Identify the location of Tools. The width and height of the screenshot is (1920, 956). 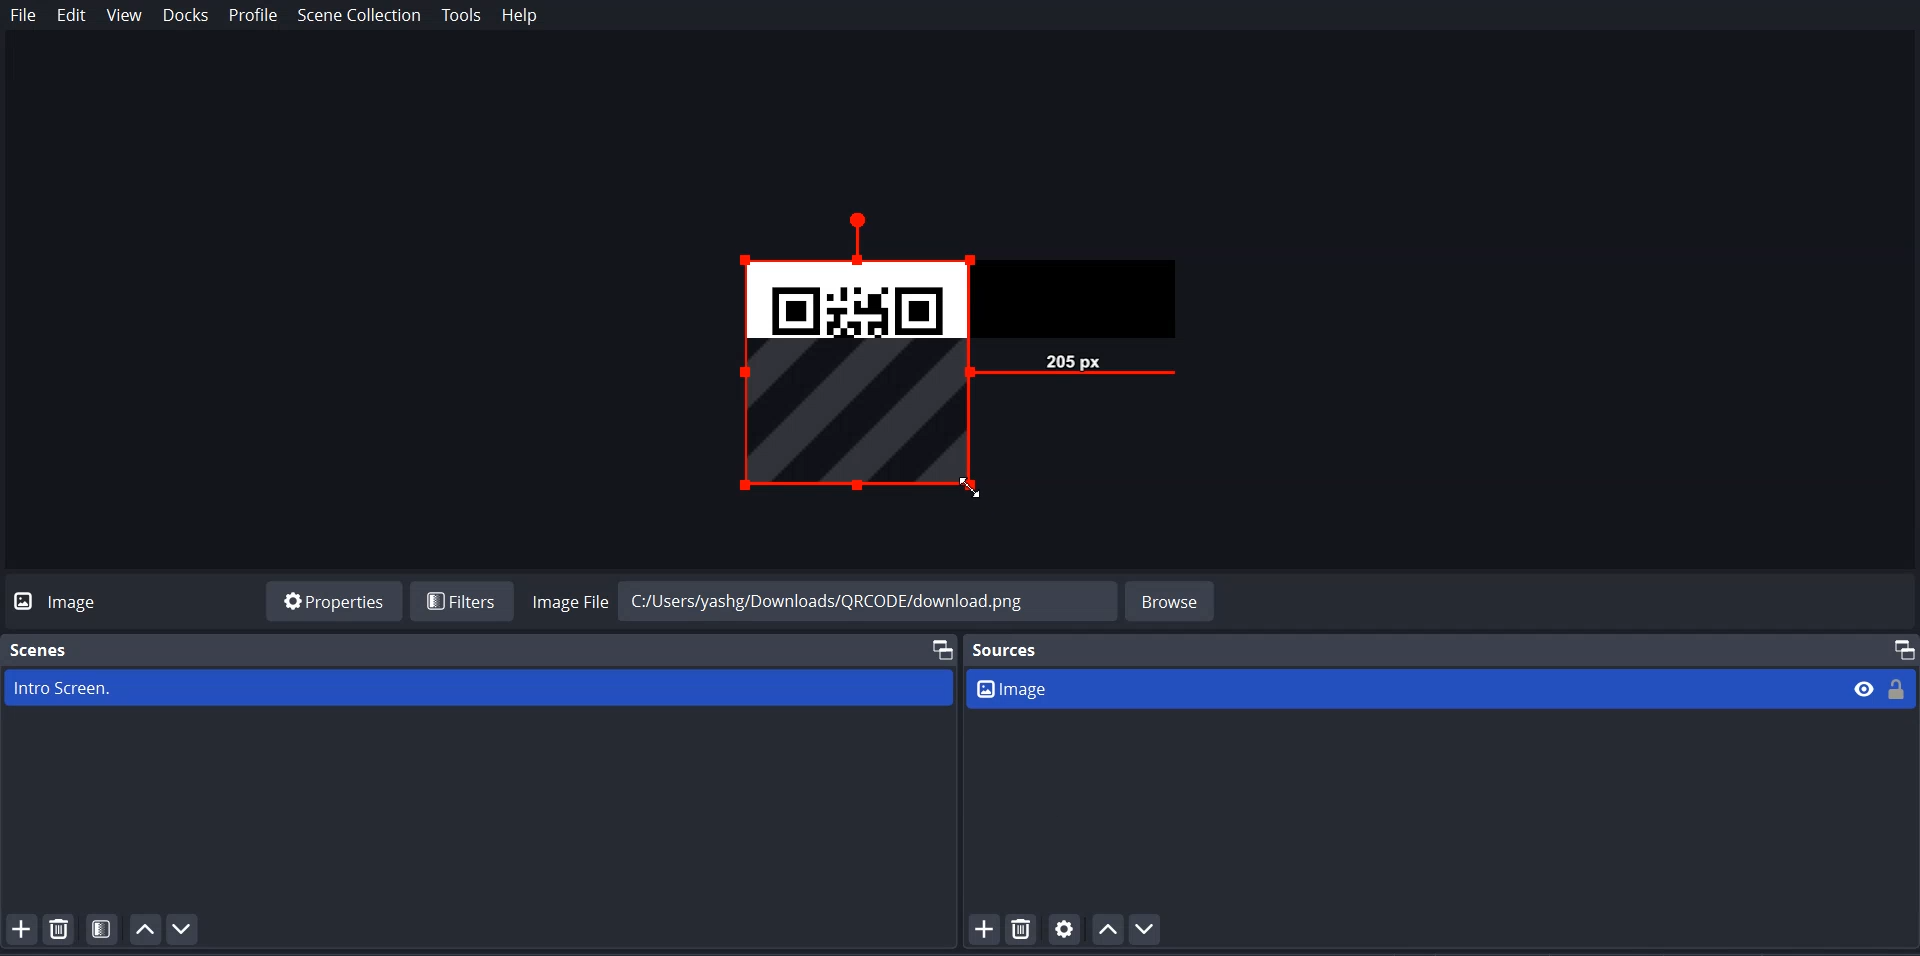
(461, 16).